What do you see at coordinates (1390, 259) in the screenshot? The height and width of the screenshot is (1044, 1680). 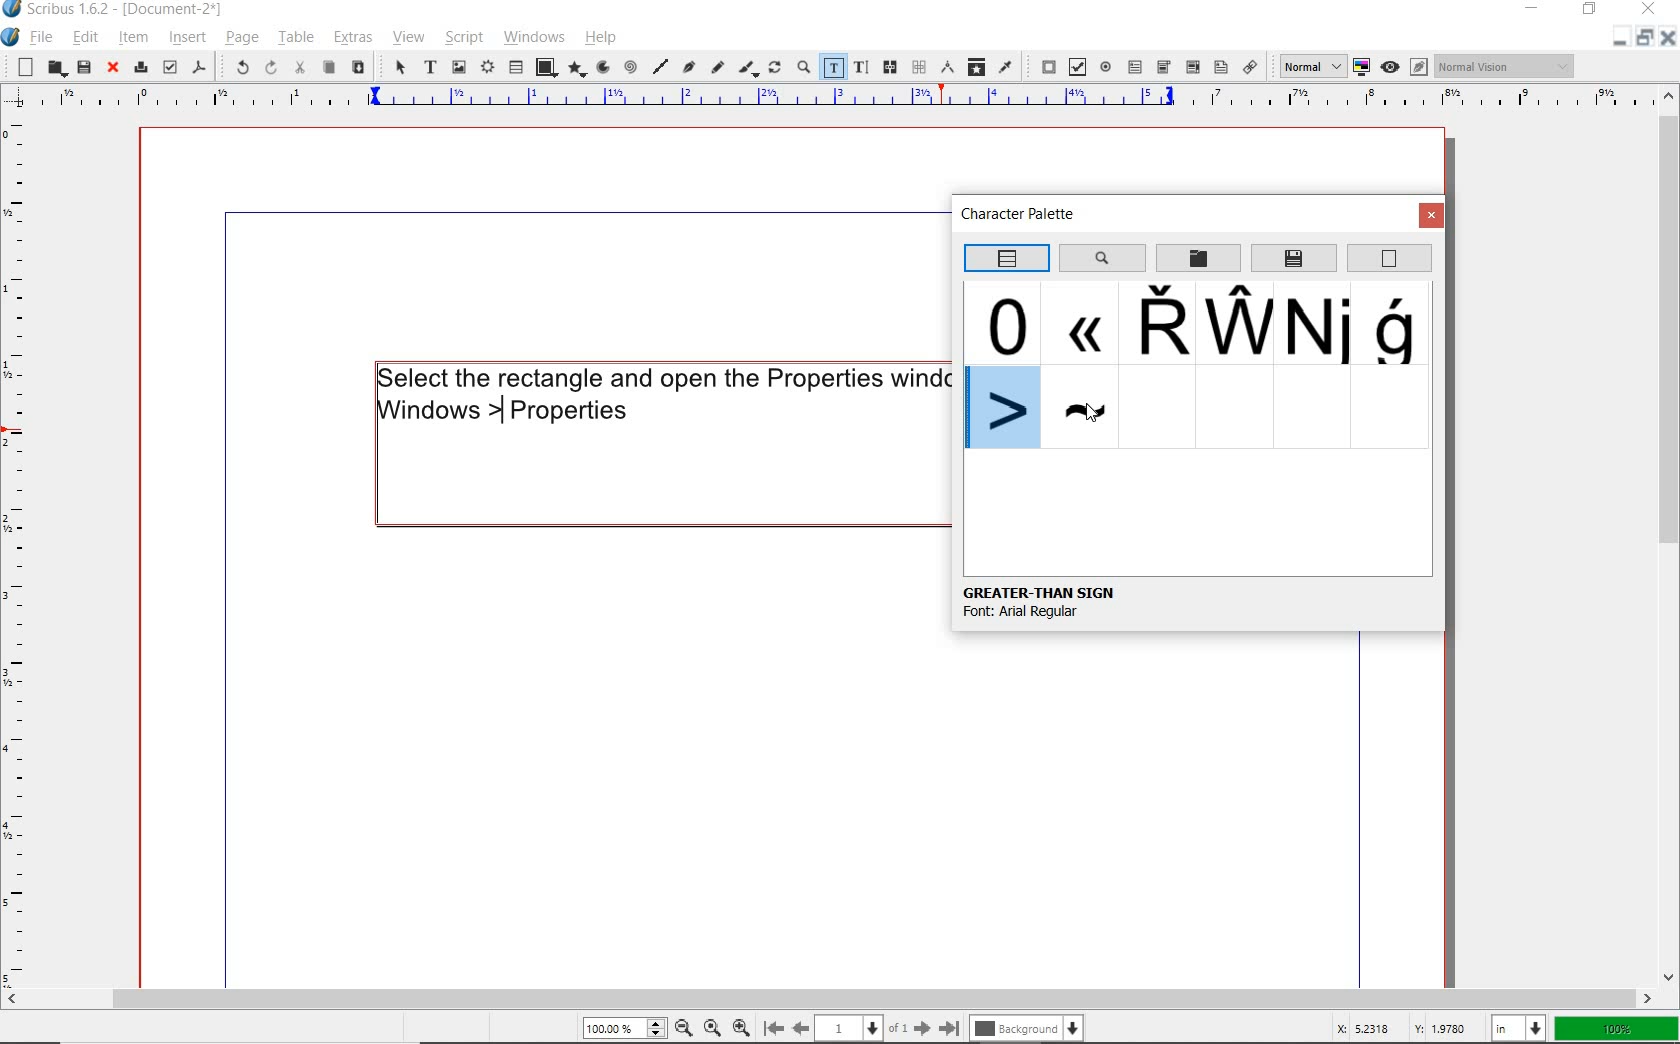 I see `empty the character palette` at bounding box center [1390, 259].